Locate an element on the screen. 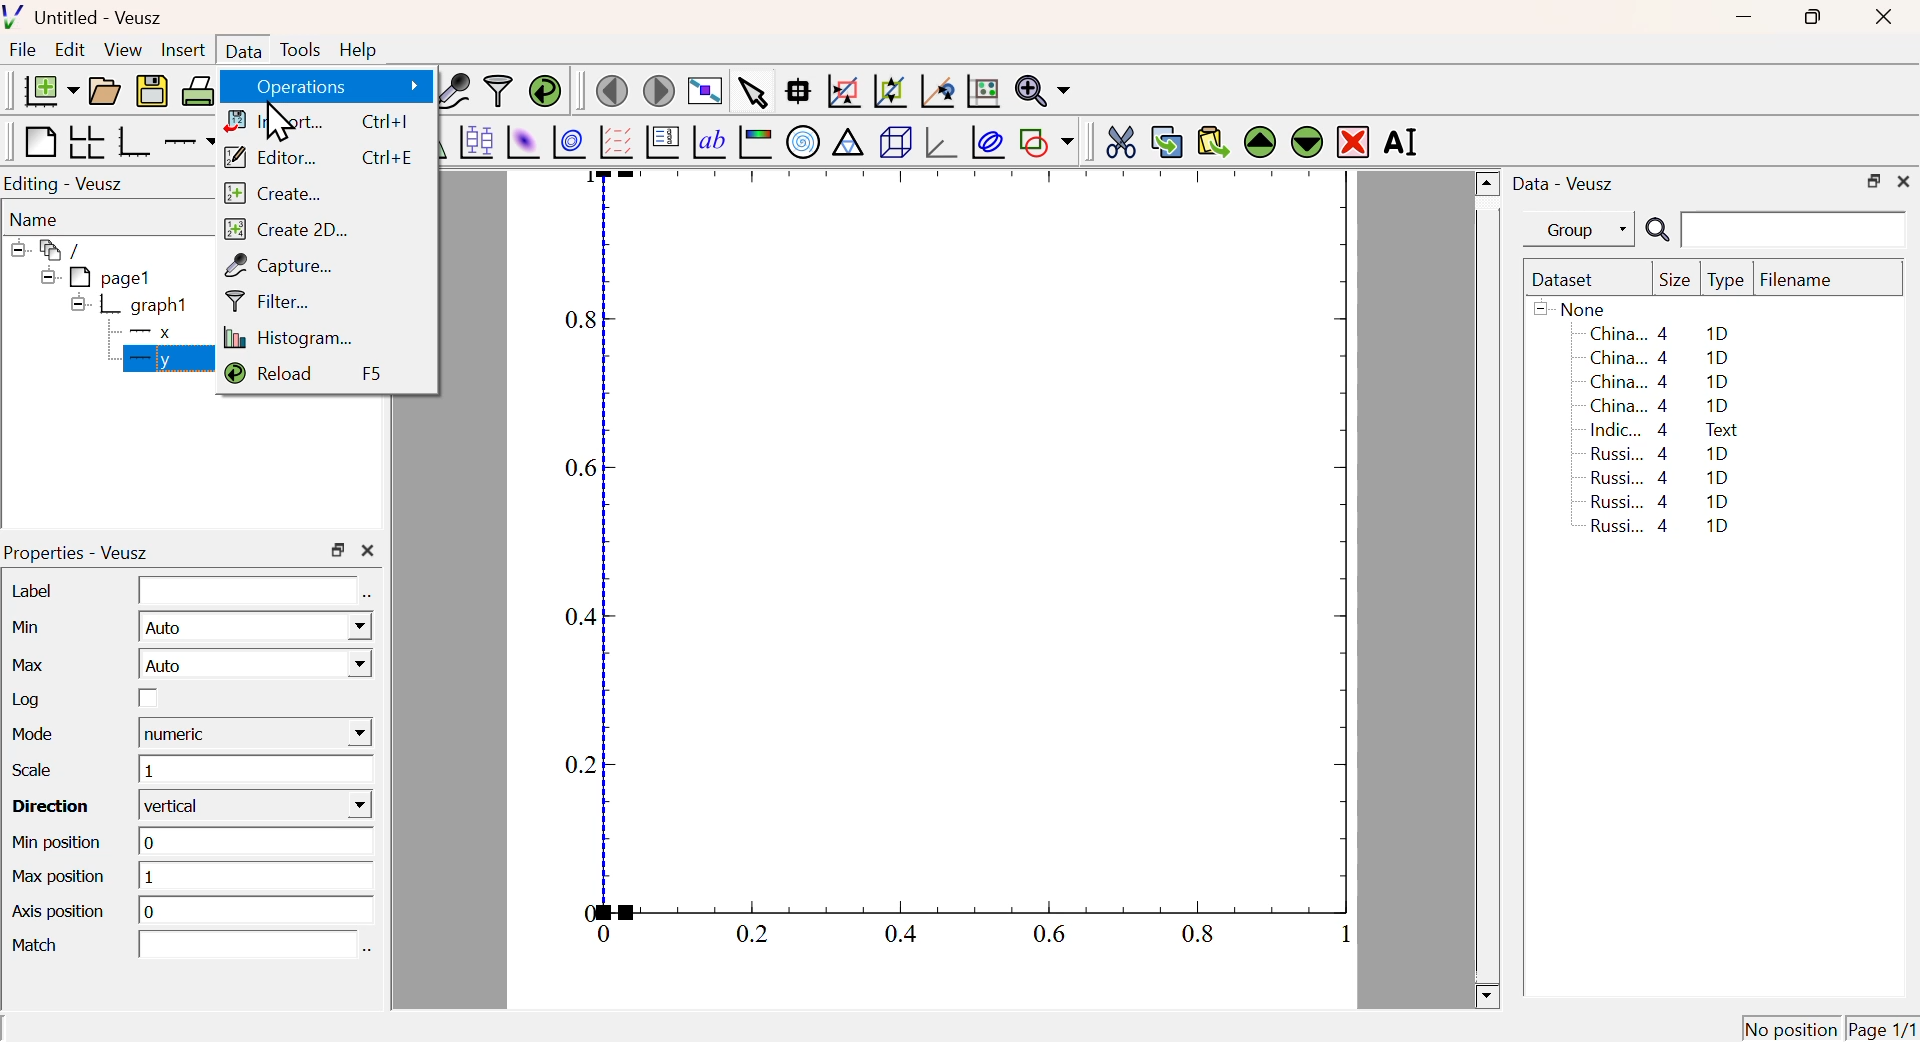 The width and height of the screenshot is (1920, 1042). Reload is located at coordinates (270, 372).